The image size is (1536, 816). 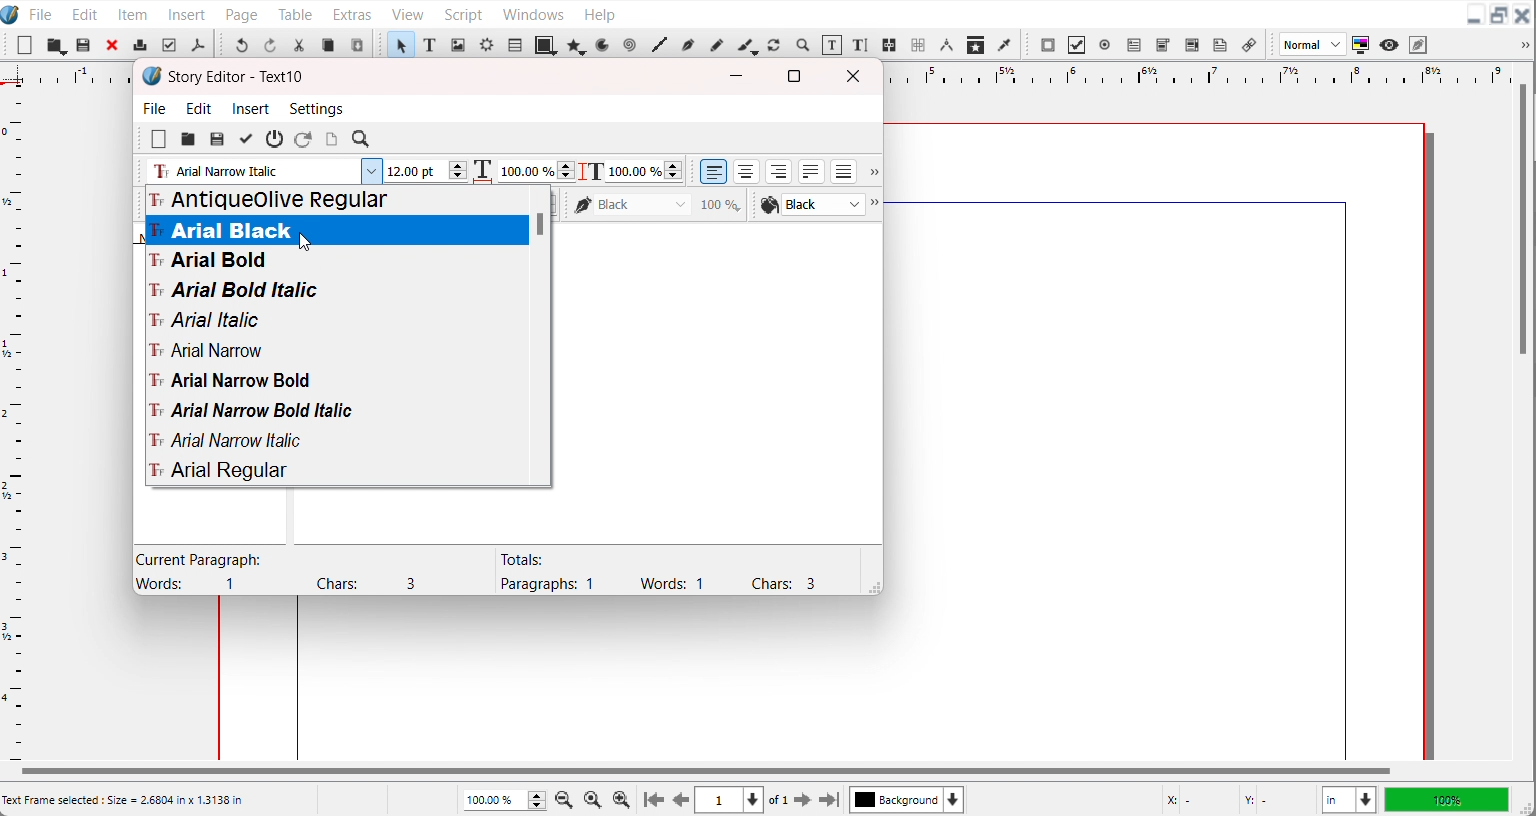 I want to click on Freehand line, so click(x=715, y=44).